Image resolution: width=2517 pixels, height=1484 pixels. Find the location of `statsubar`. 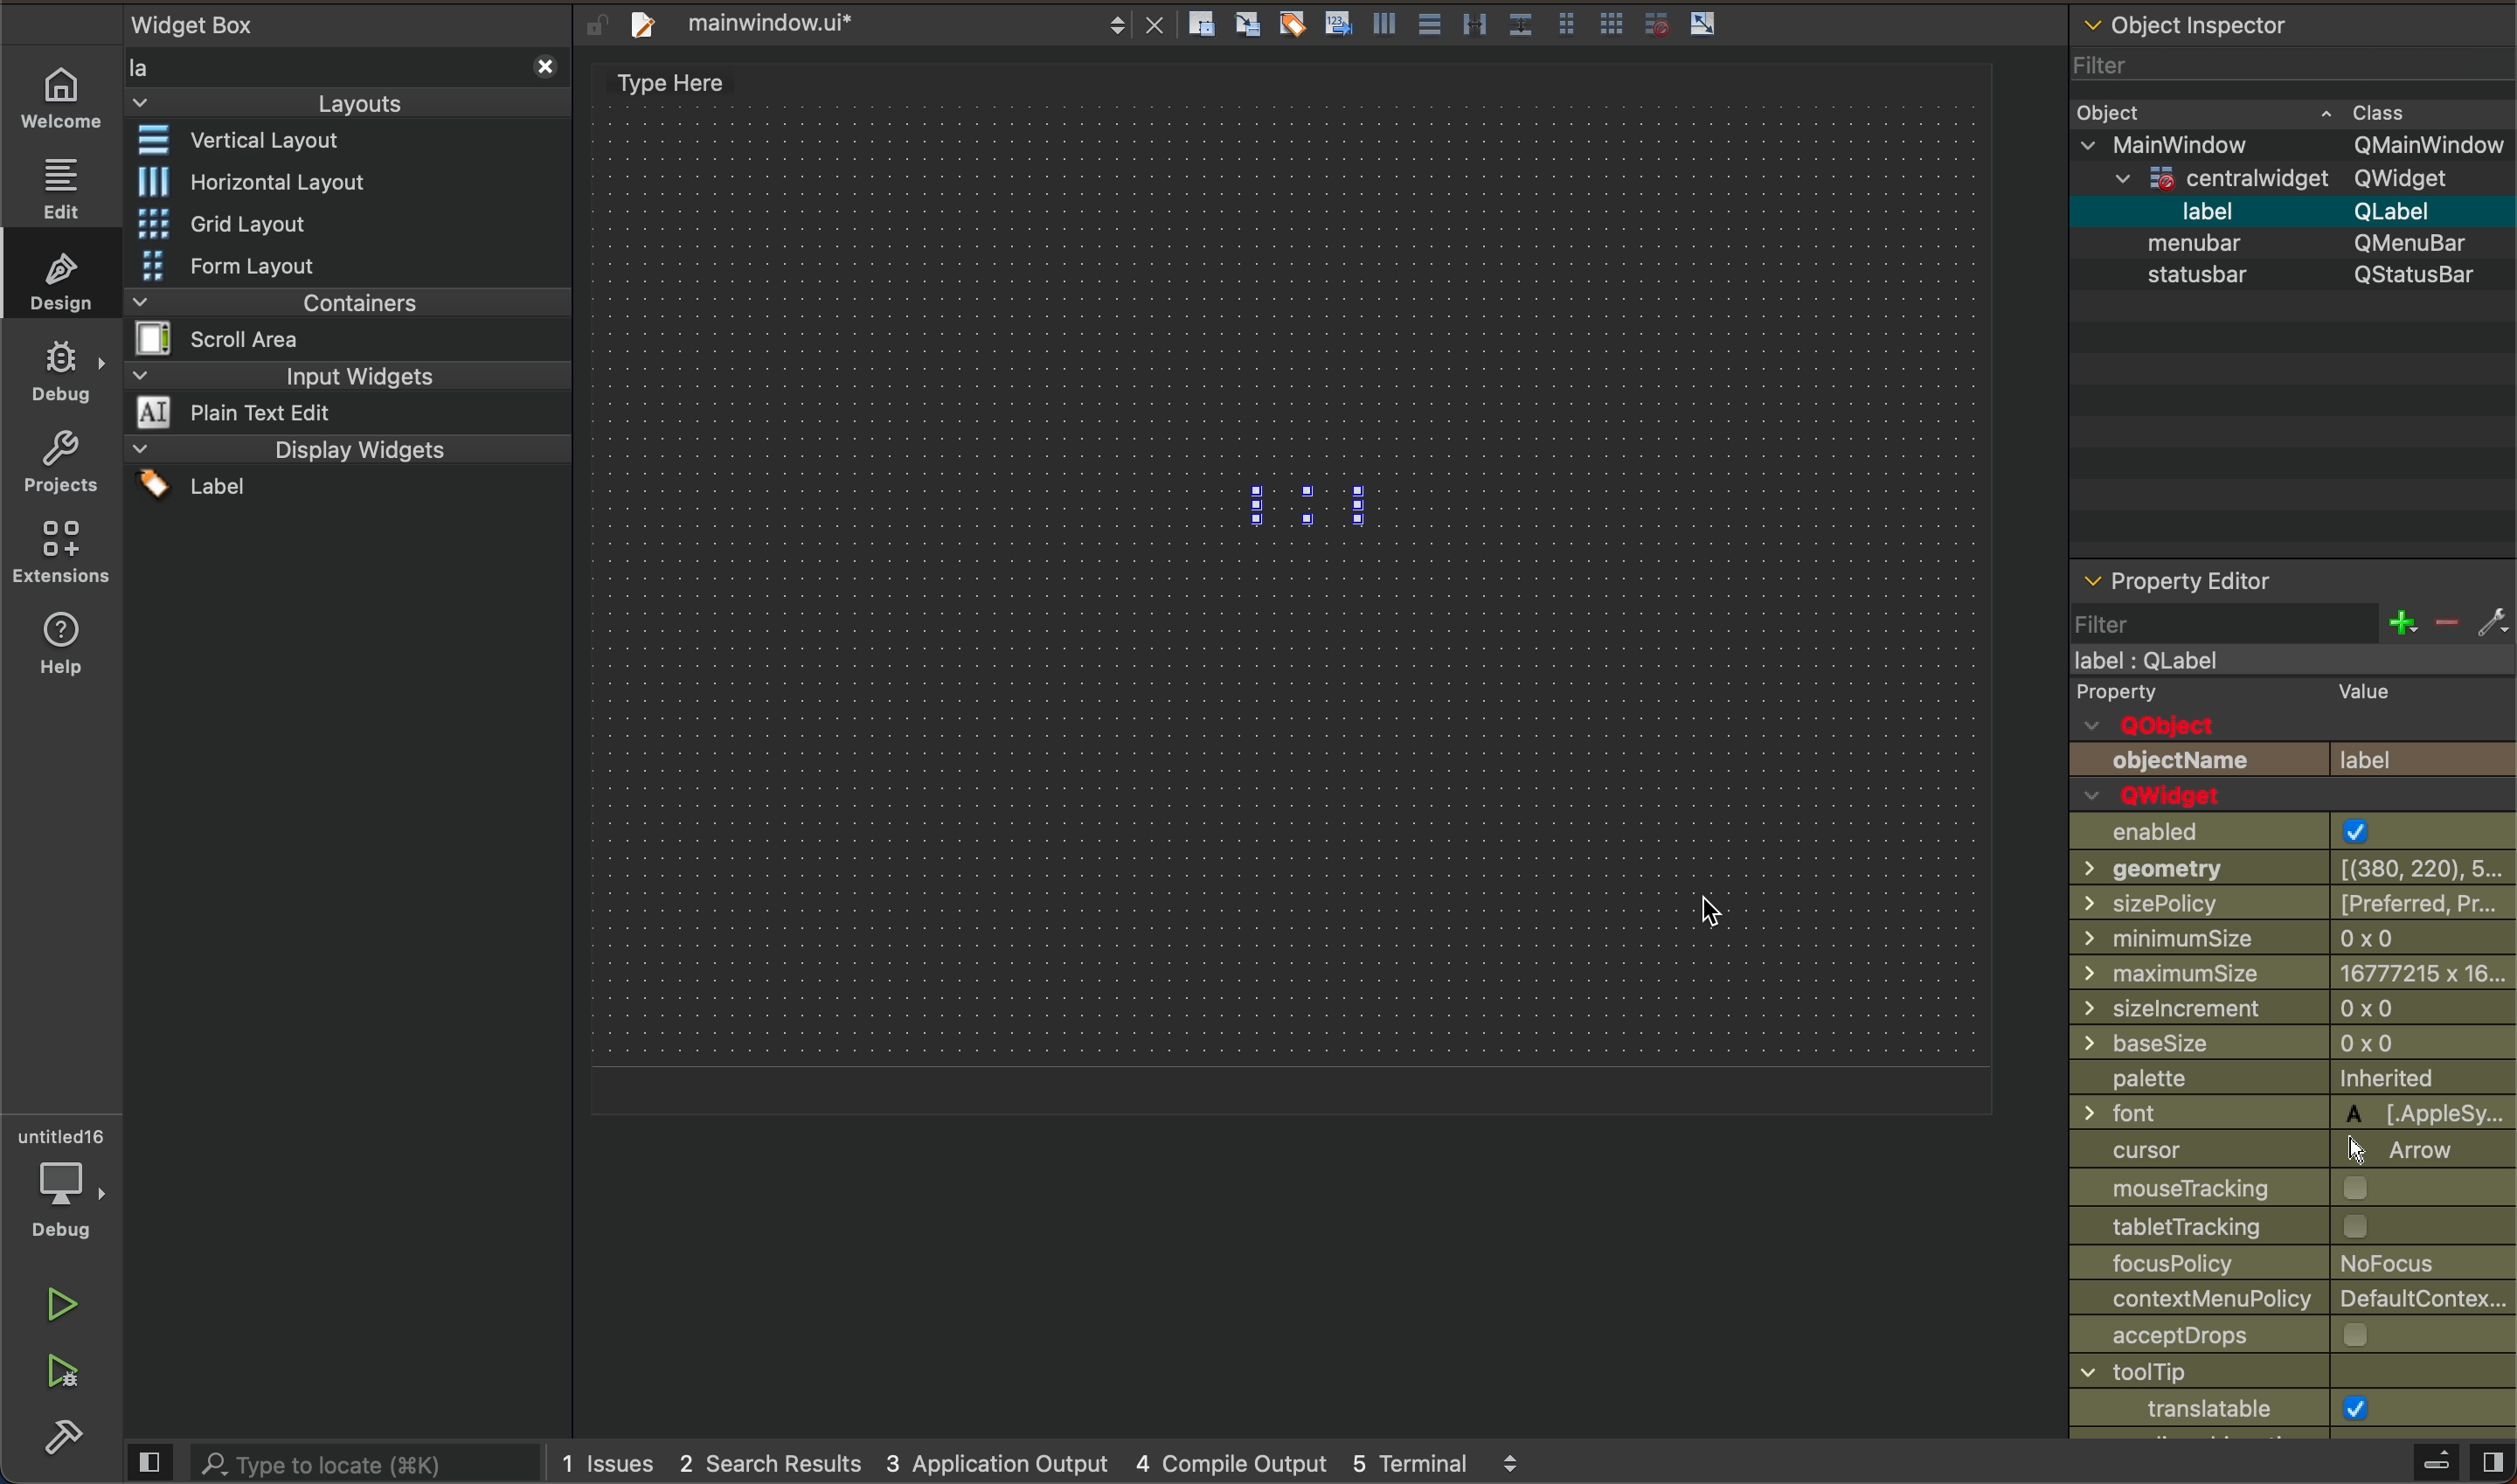

statsubar is located at coordinates (2289, 276).